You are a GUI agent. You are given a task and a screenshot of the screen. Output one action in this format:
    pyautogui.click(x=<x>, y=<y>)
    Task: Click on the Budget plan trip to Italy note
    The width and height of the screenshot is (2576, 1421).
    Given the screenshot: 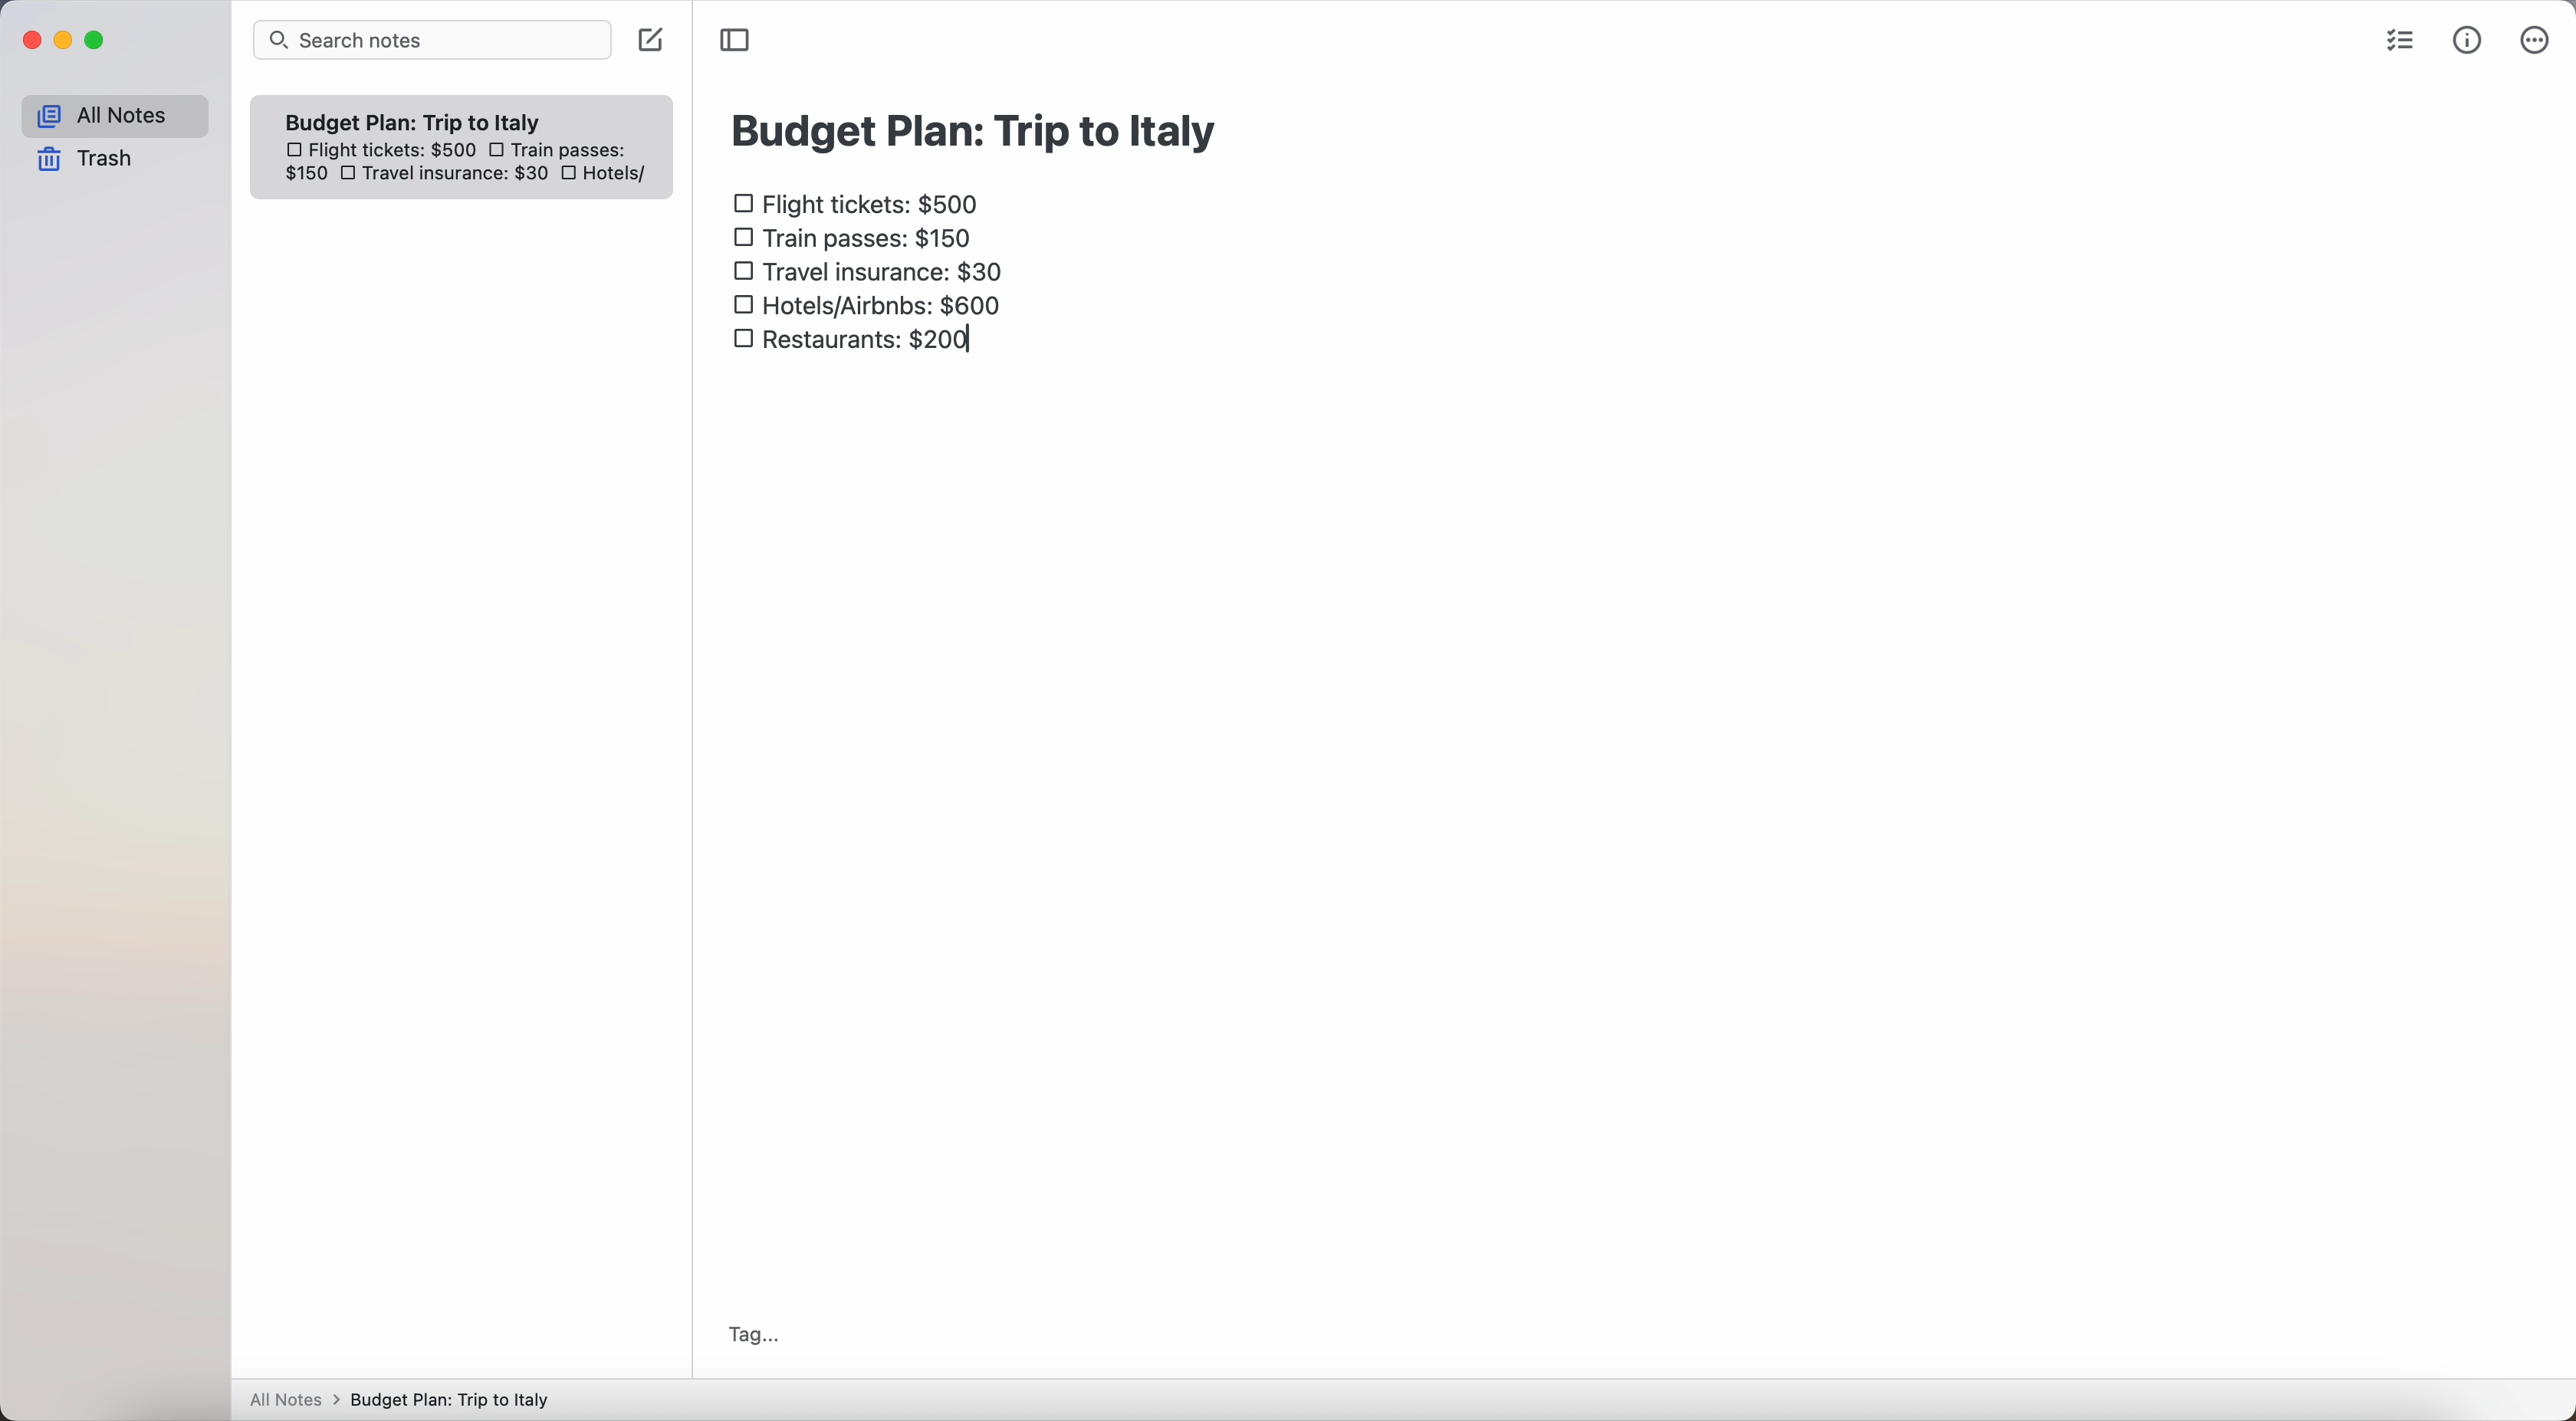 What is the action you would take?
    pyautogui.click(x=416, y=121)
    